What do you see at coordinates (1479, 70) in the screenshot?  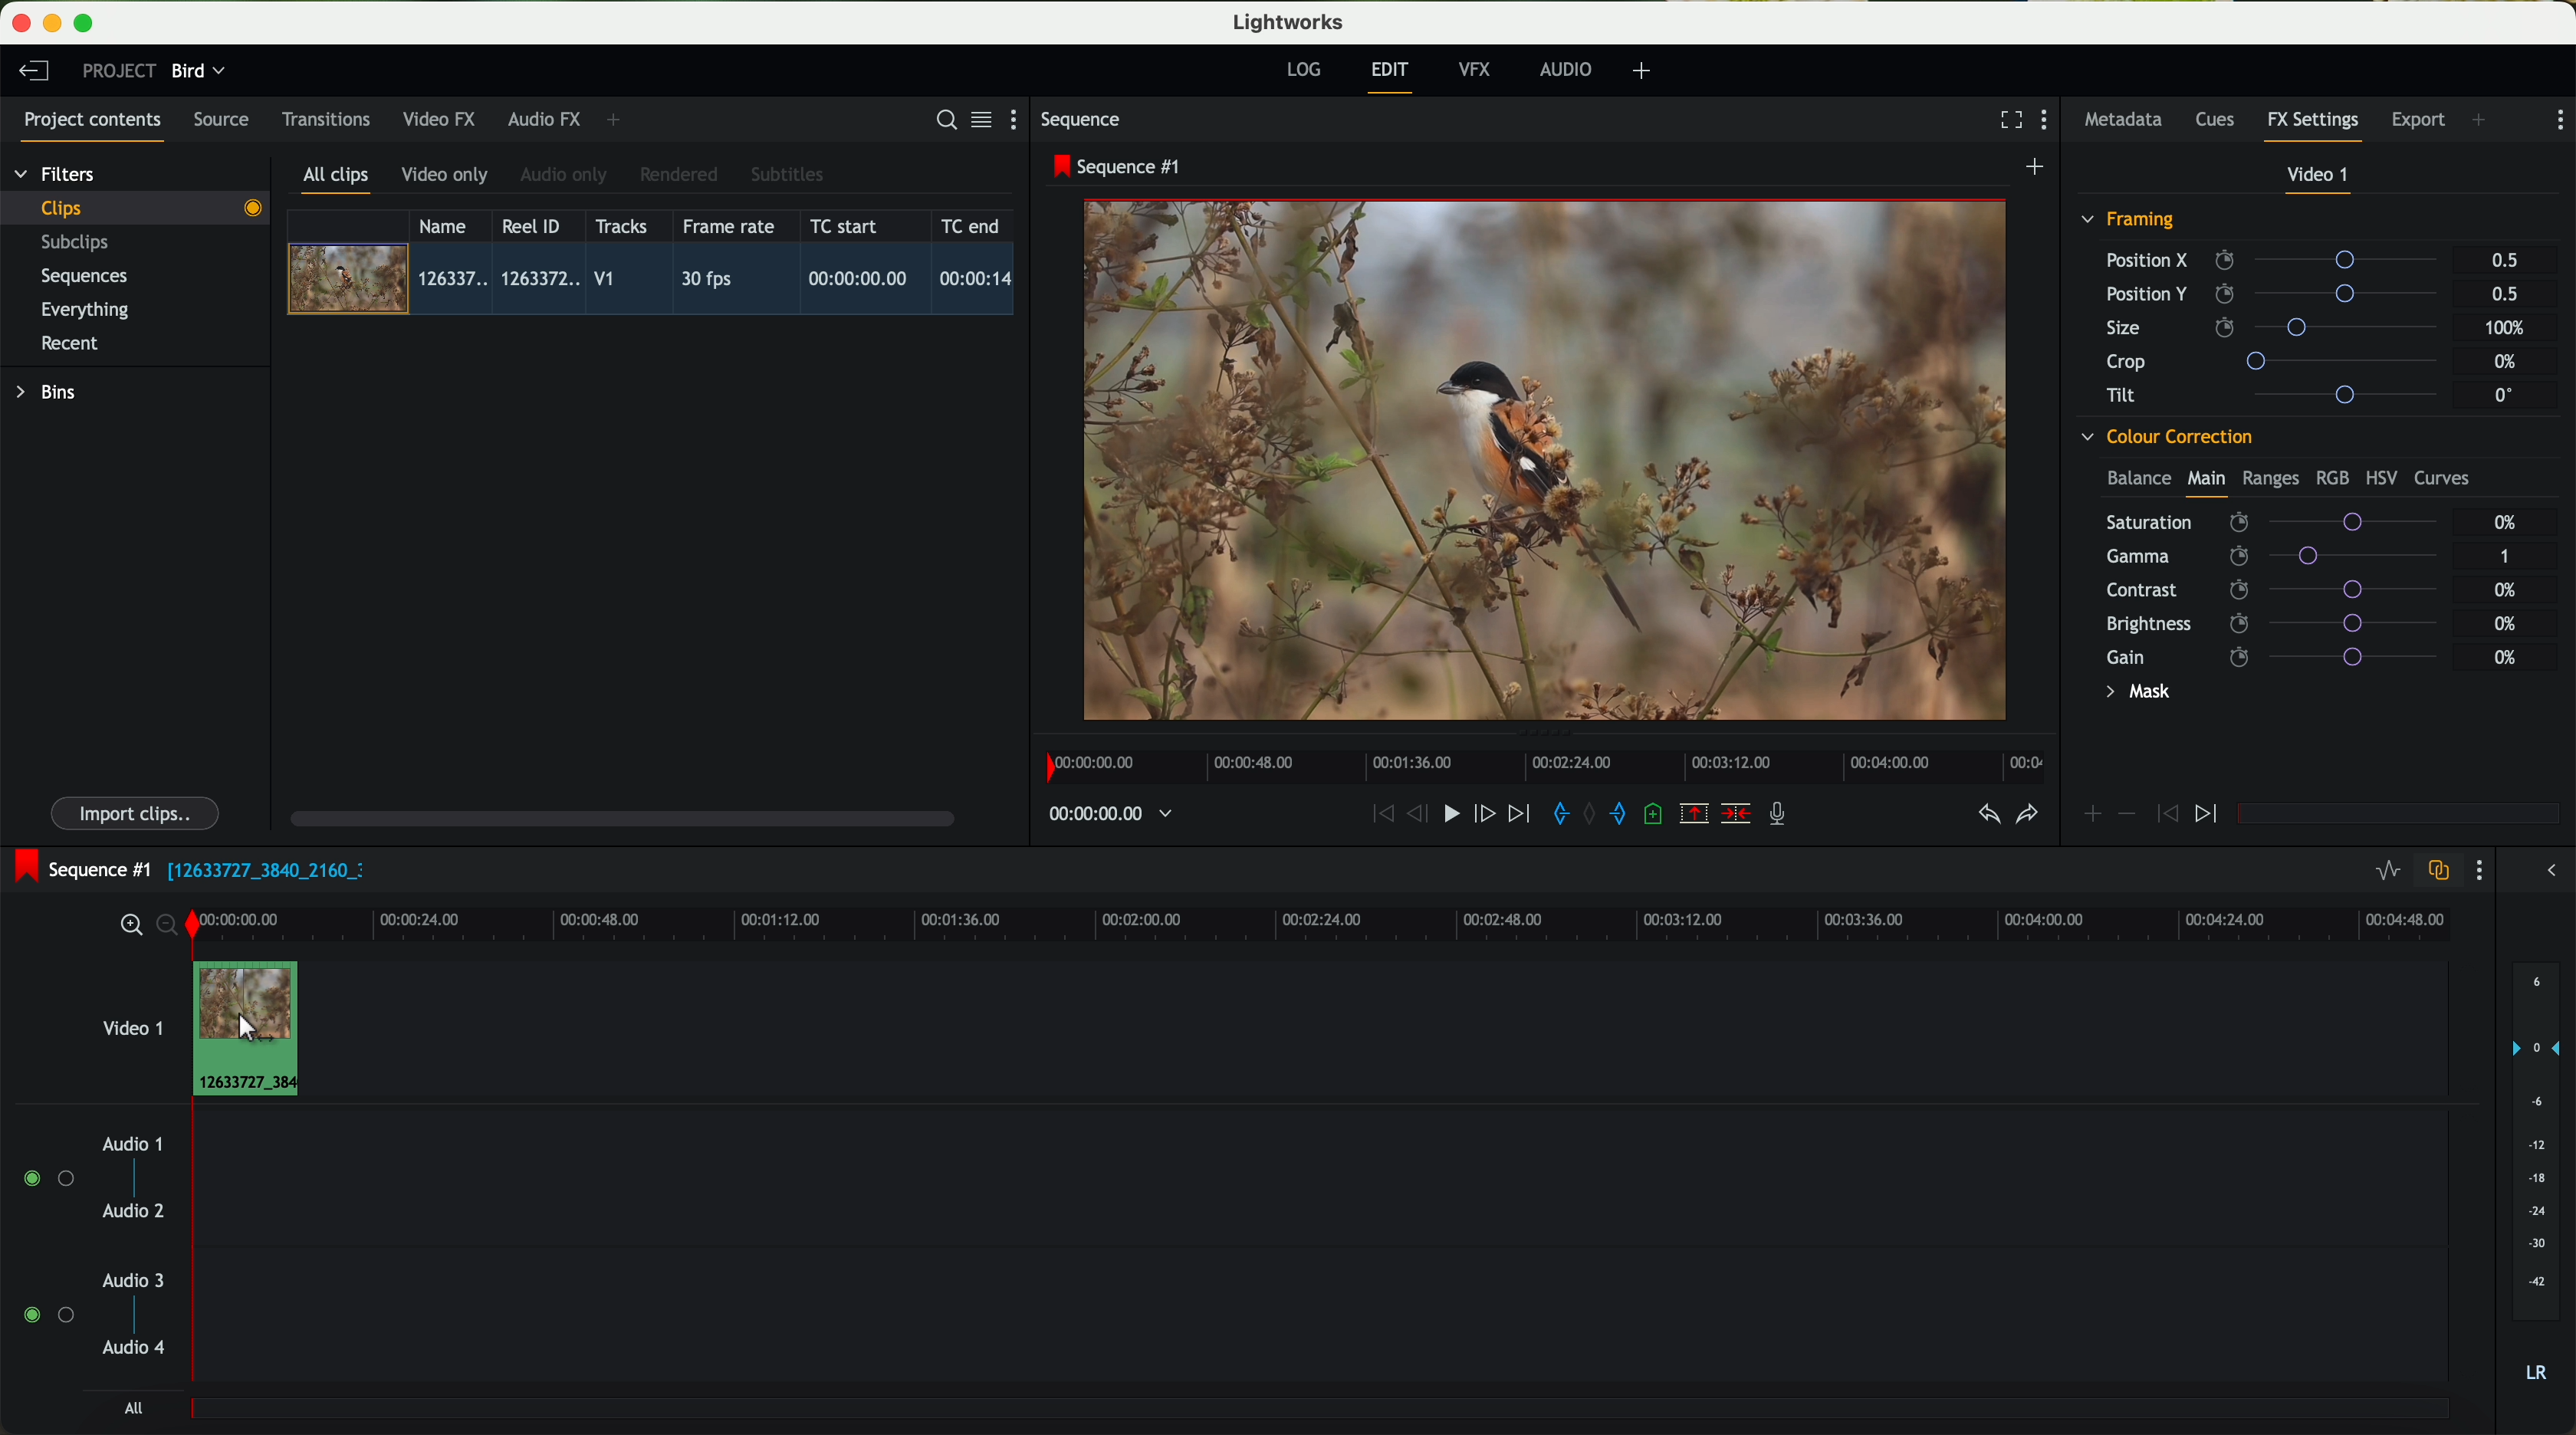 I see `VFX` at bounding box center [1479, 70].